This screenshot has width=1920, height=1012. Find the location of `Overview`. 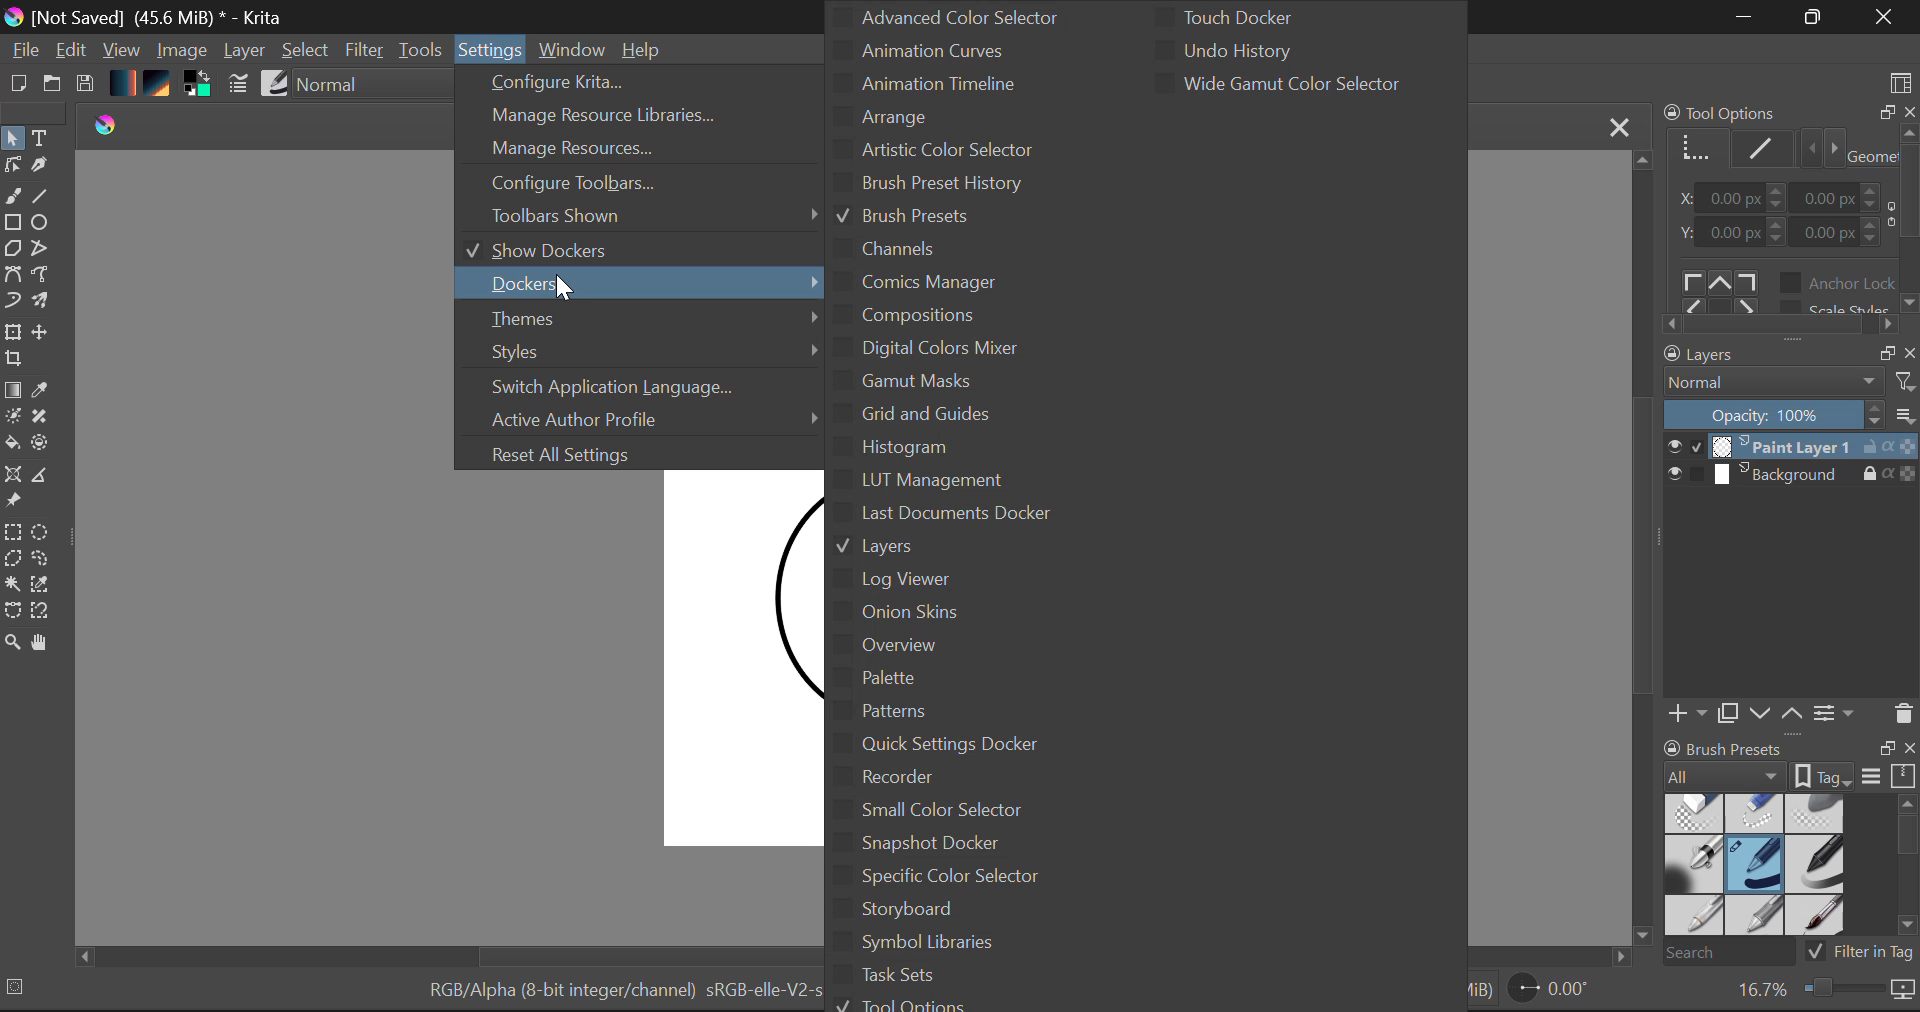

Overview is located at coordinates (1027, 647).